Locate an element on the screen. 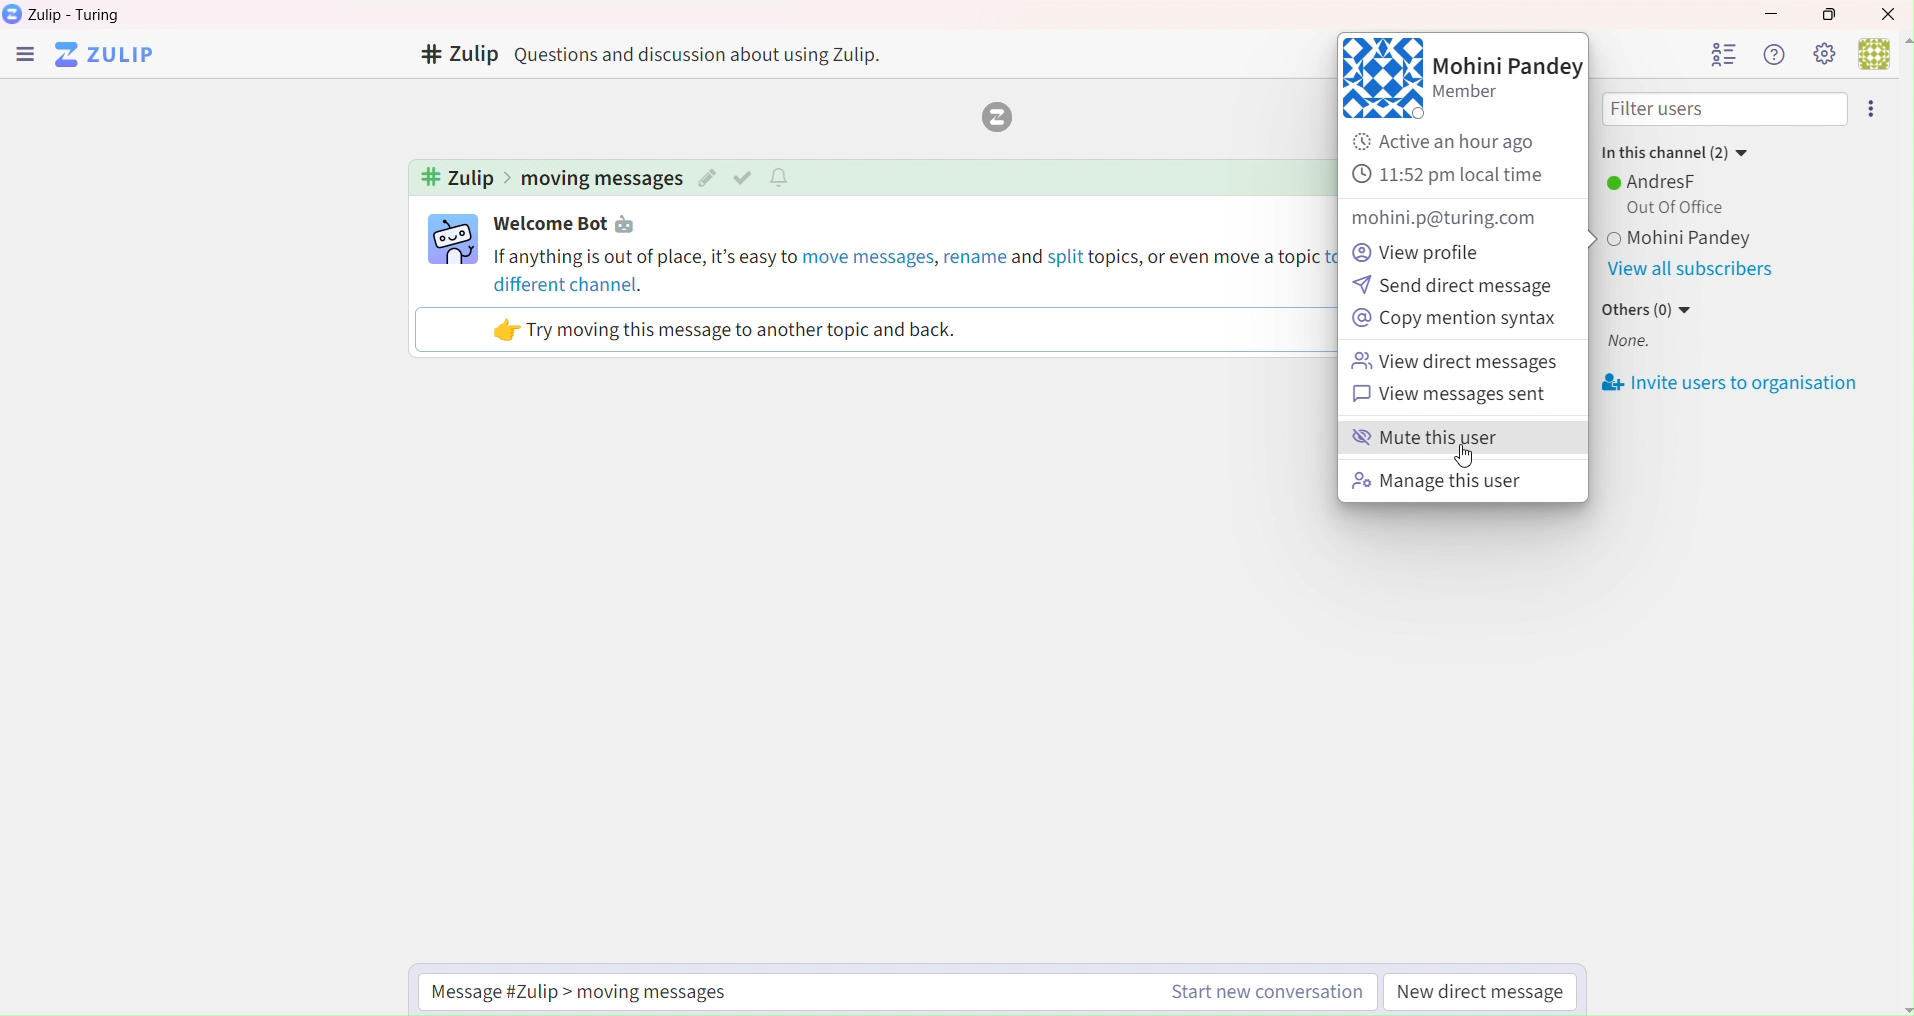  Minimize is located at coordinates (1768, 11).